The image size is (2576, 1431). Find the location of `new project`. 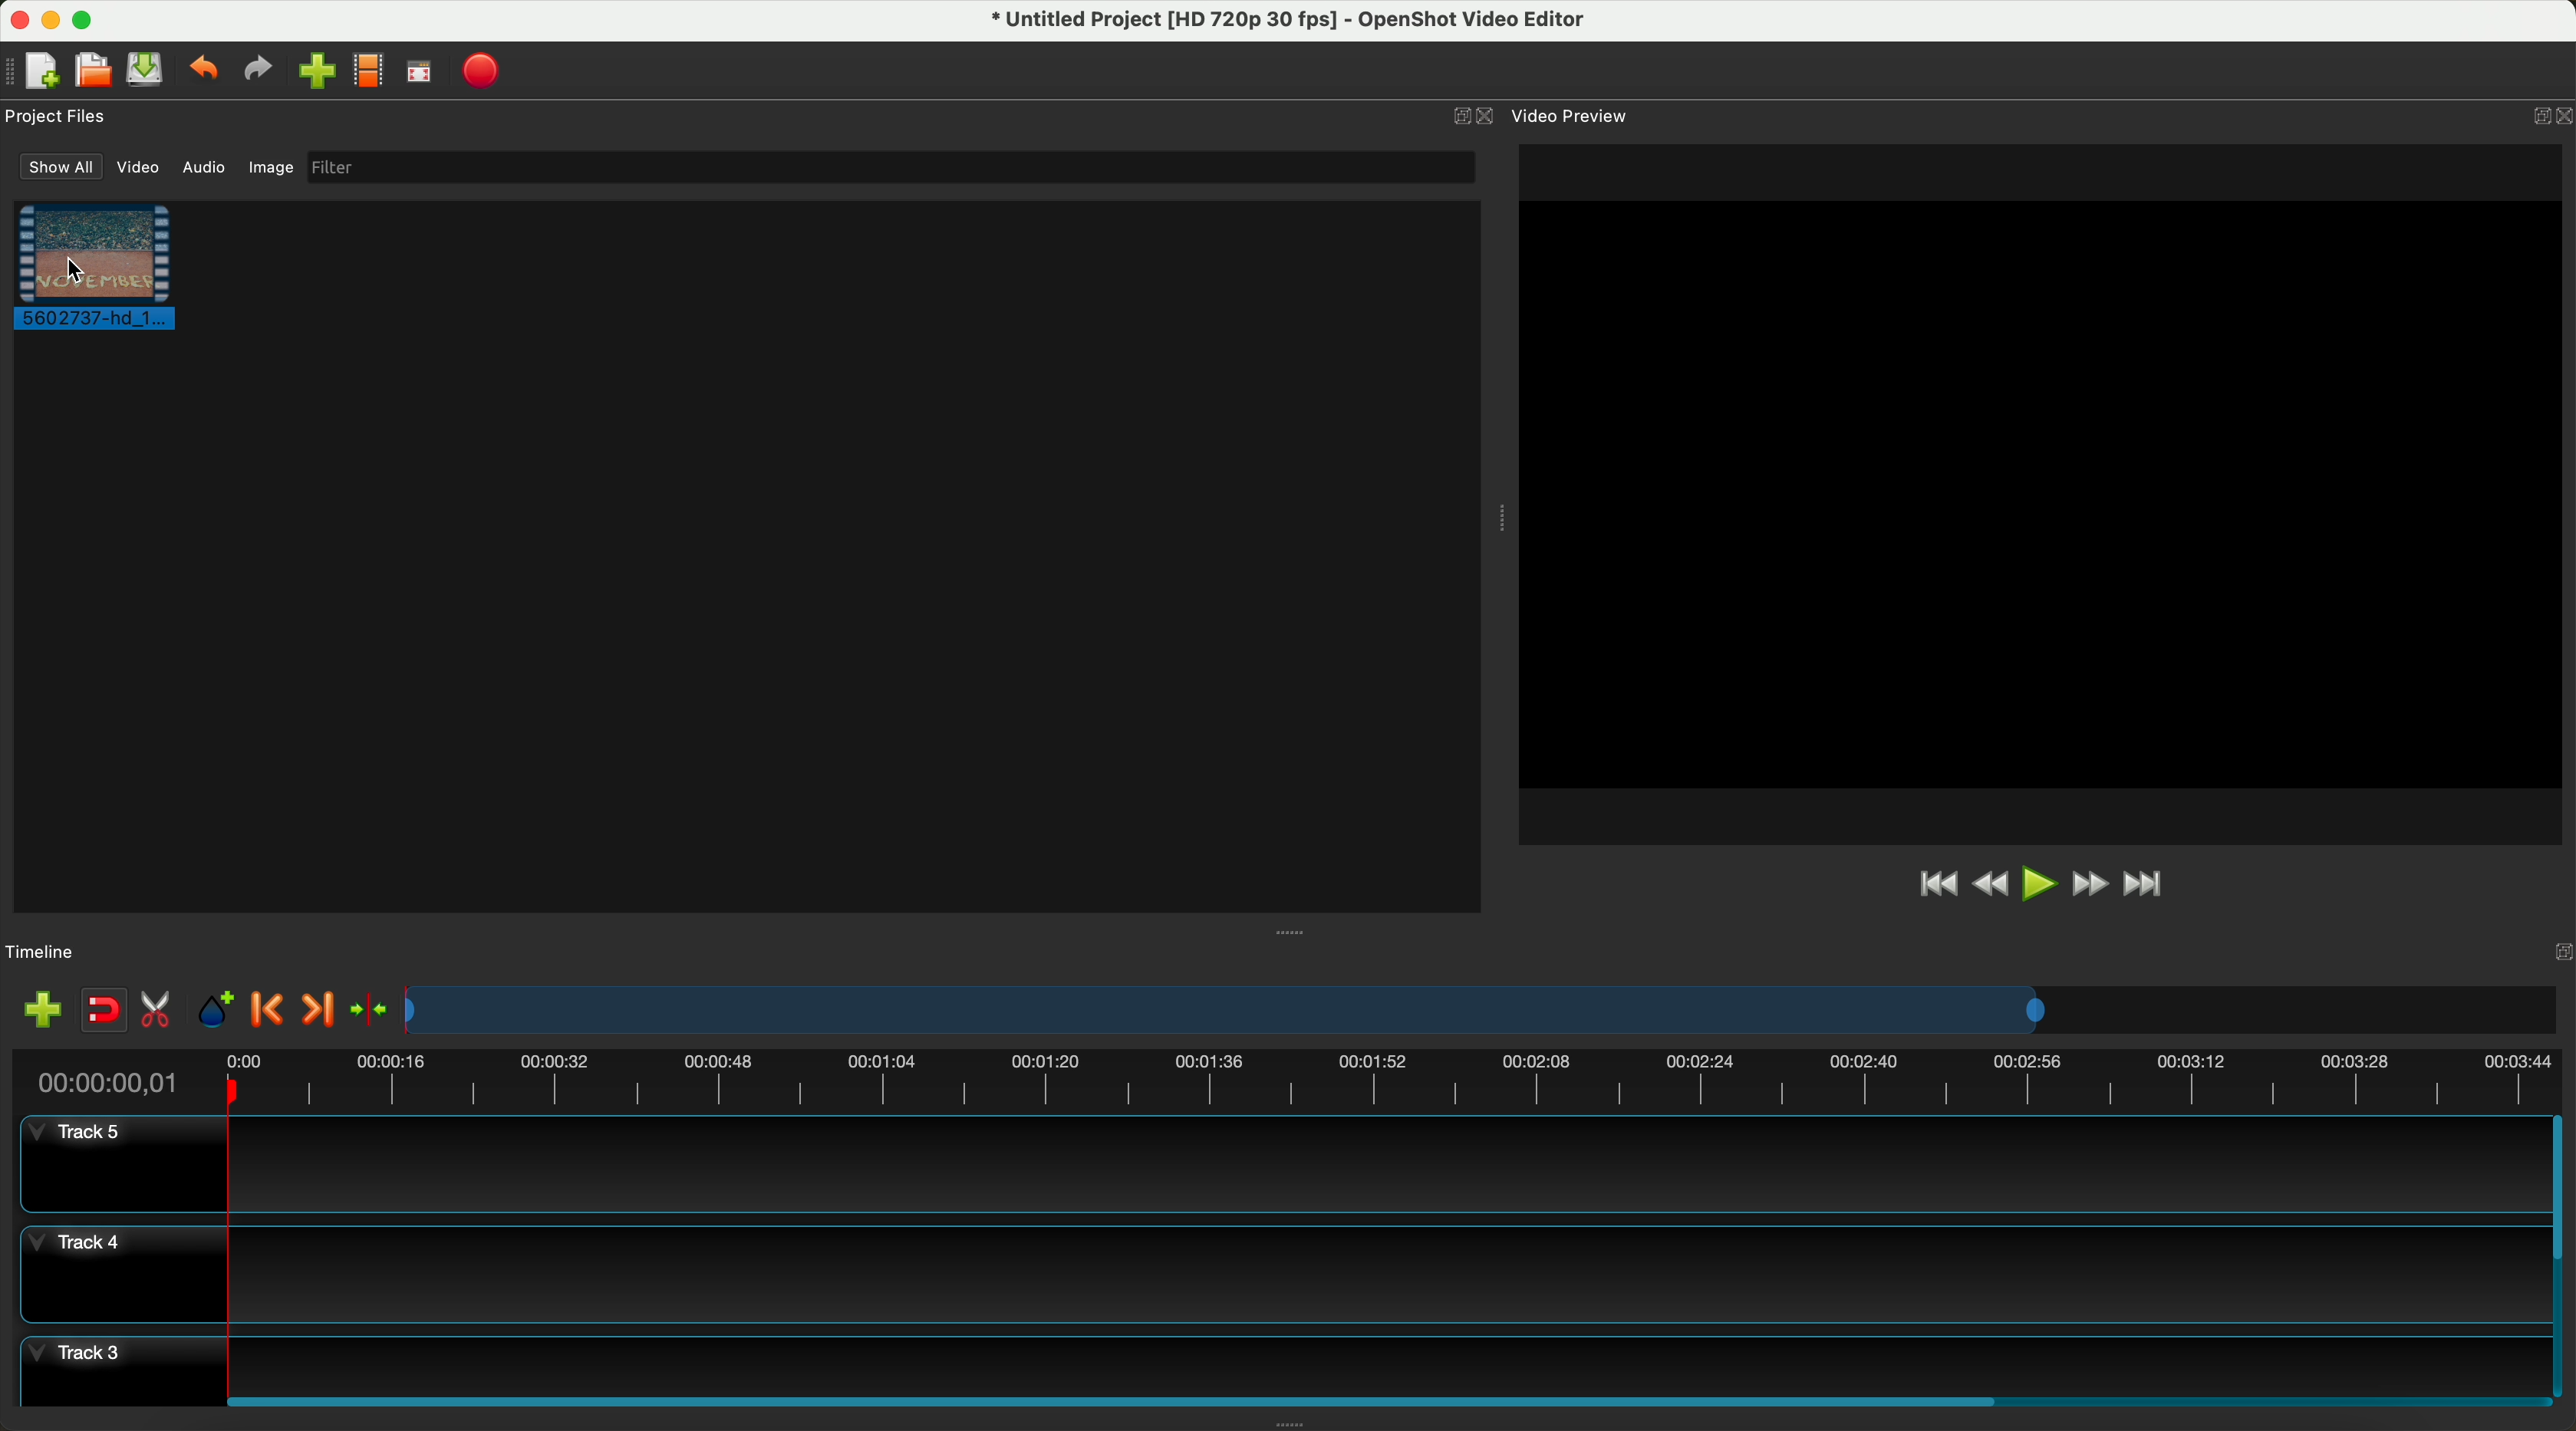

new project is located at coordinates (45, 69).